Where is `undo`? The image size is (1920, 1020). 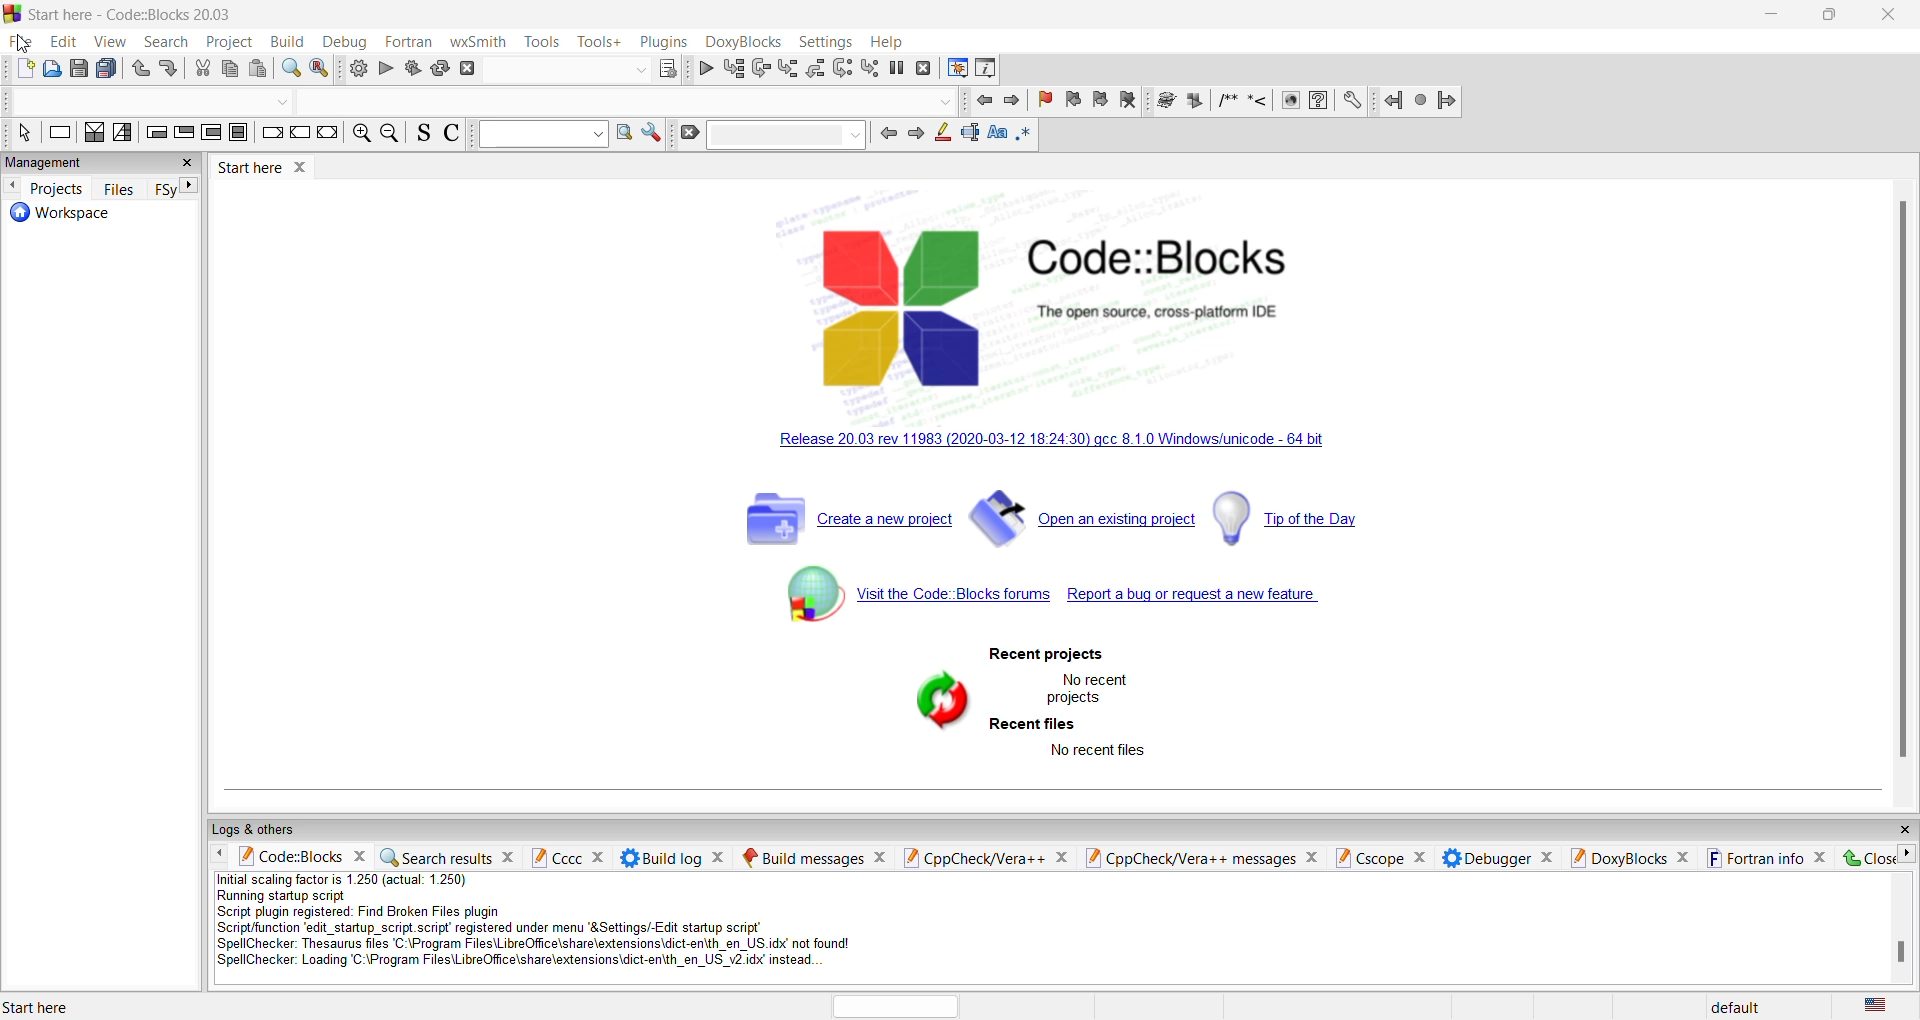 undo is located at coordinates (140, 70).